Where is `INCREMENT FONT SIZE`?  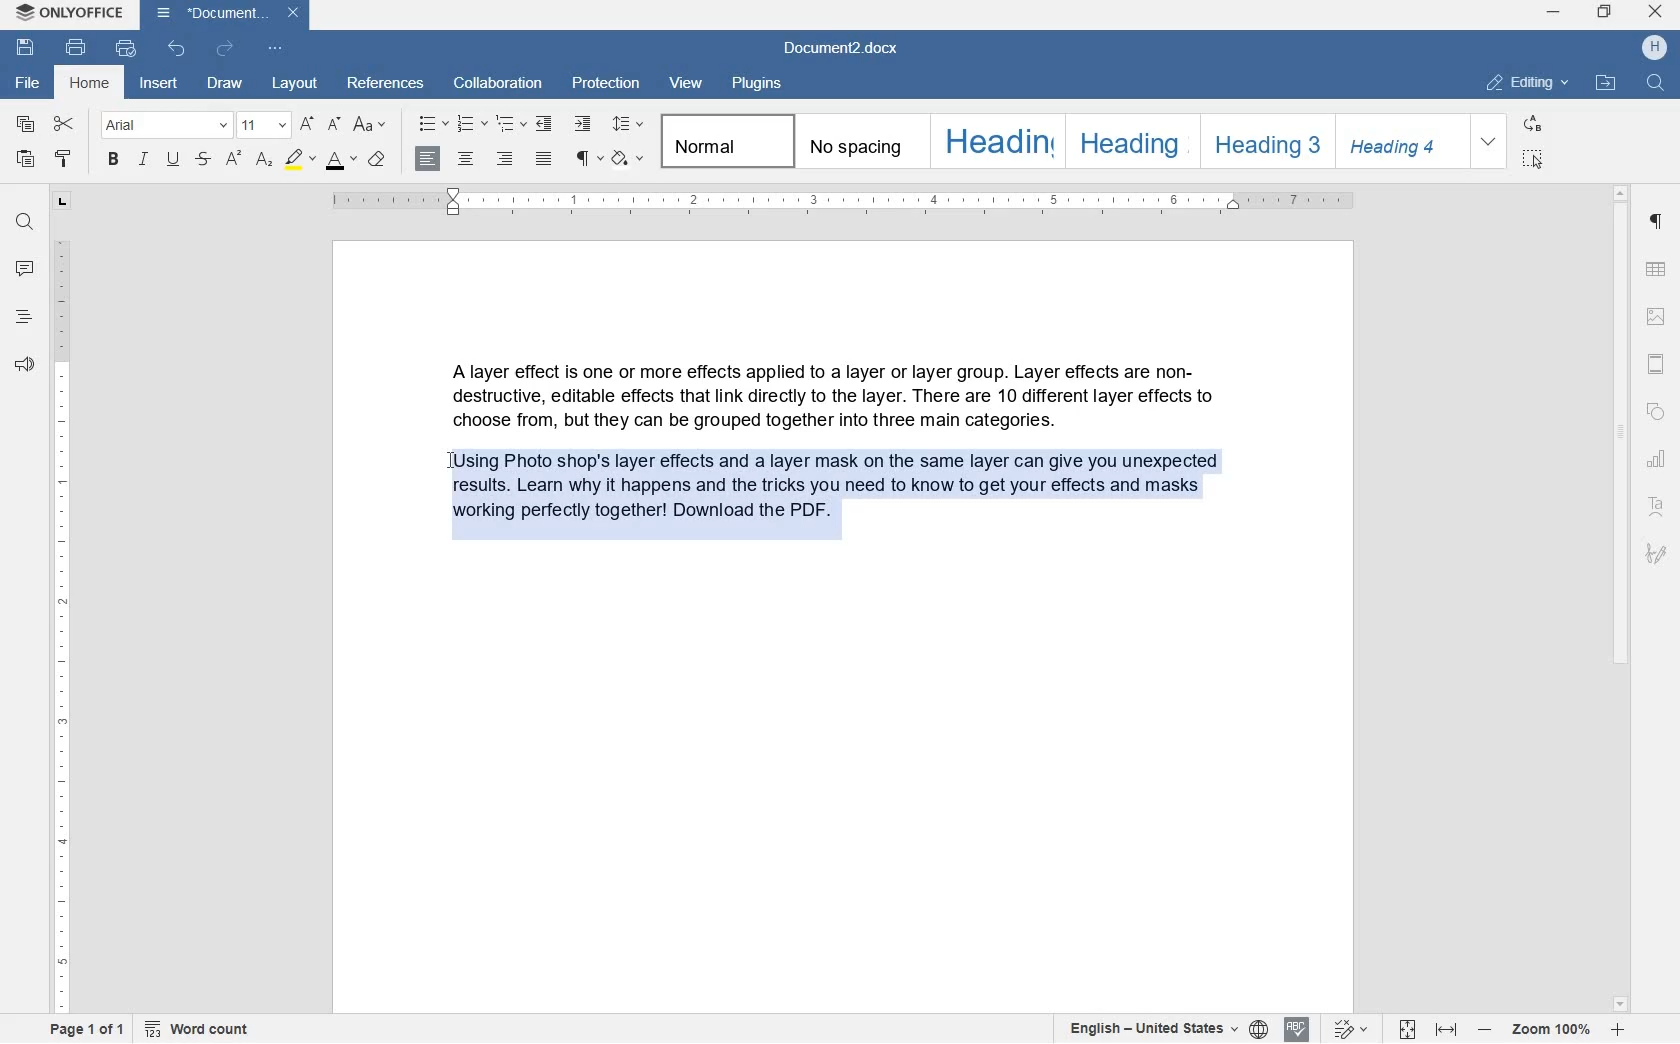
INCREMENT FONT SIZE is located at coordinates (307, 123).